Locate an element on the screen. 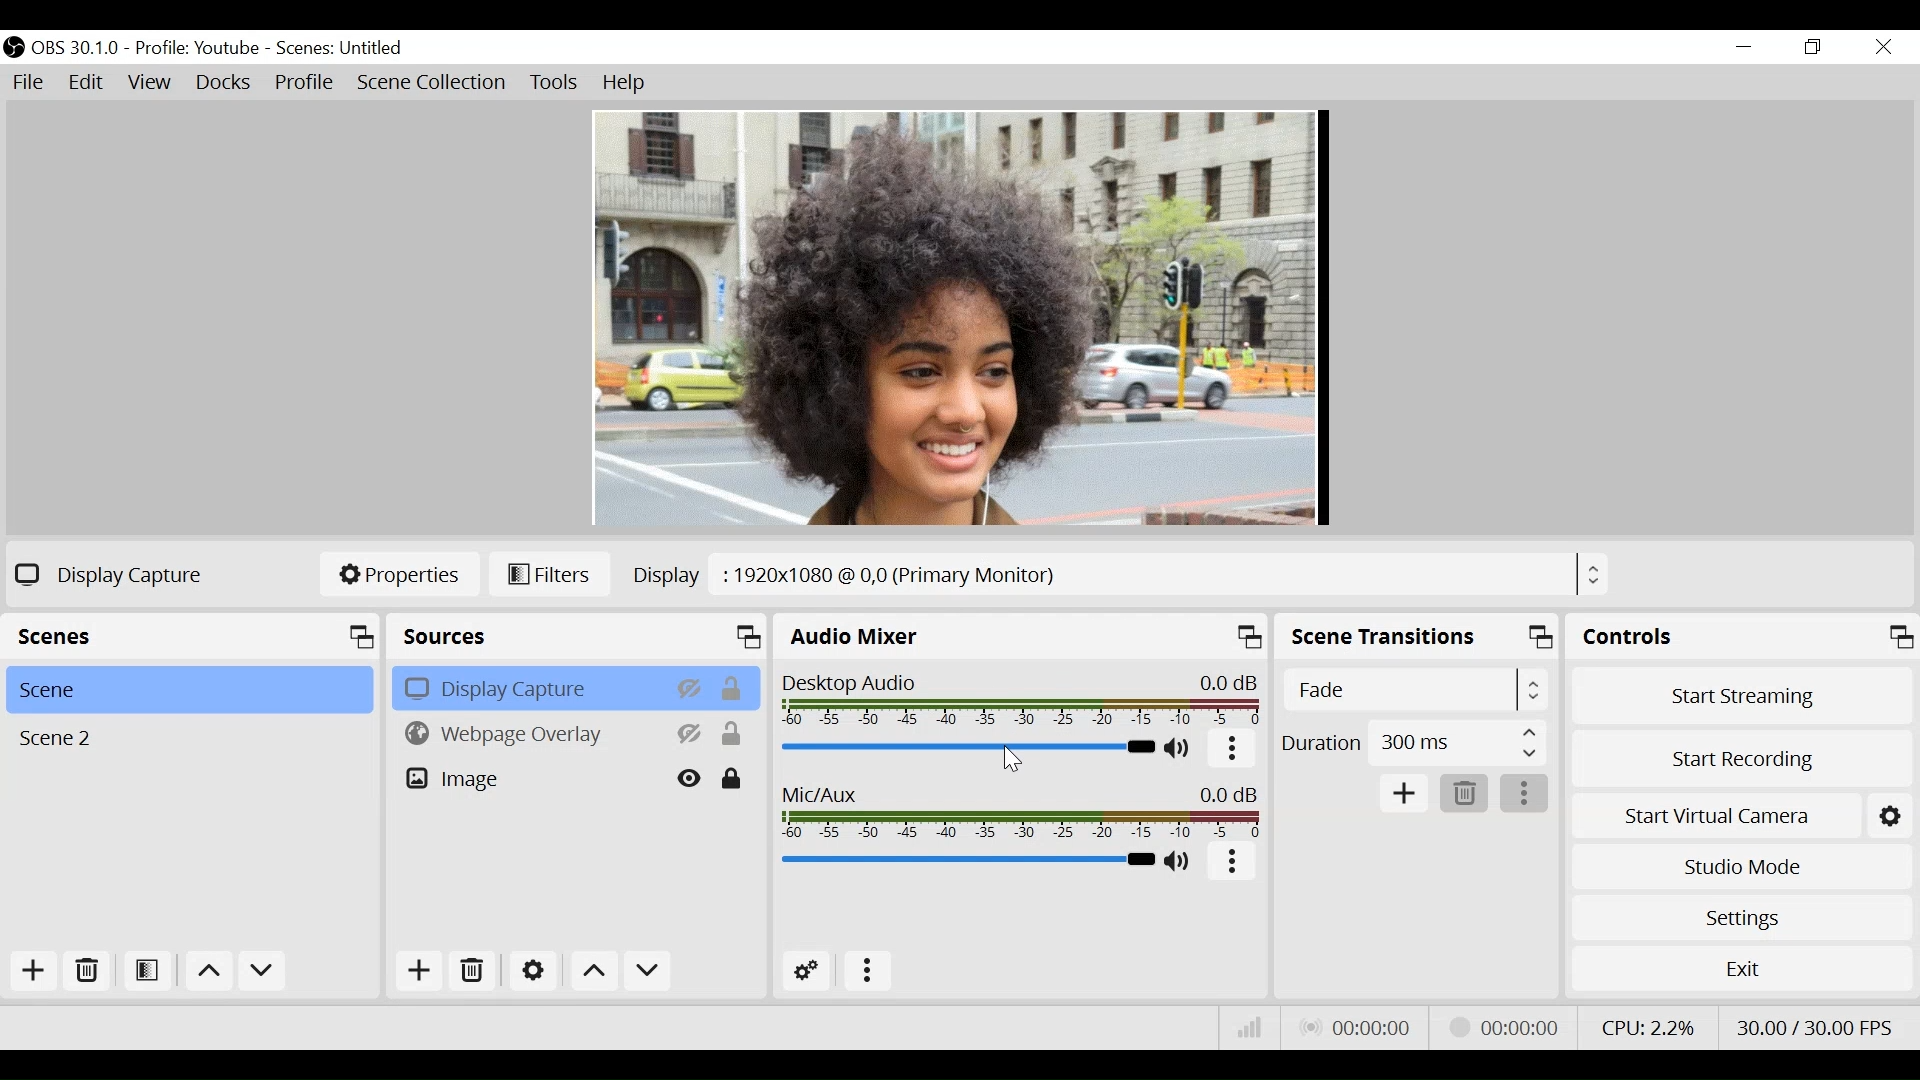 The width and height of the screenshot is (1920, 1080). Studio Mode is located at coordinates (1741, 864).